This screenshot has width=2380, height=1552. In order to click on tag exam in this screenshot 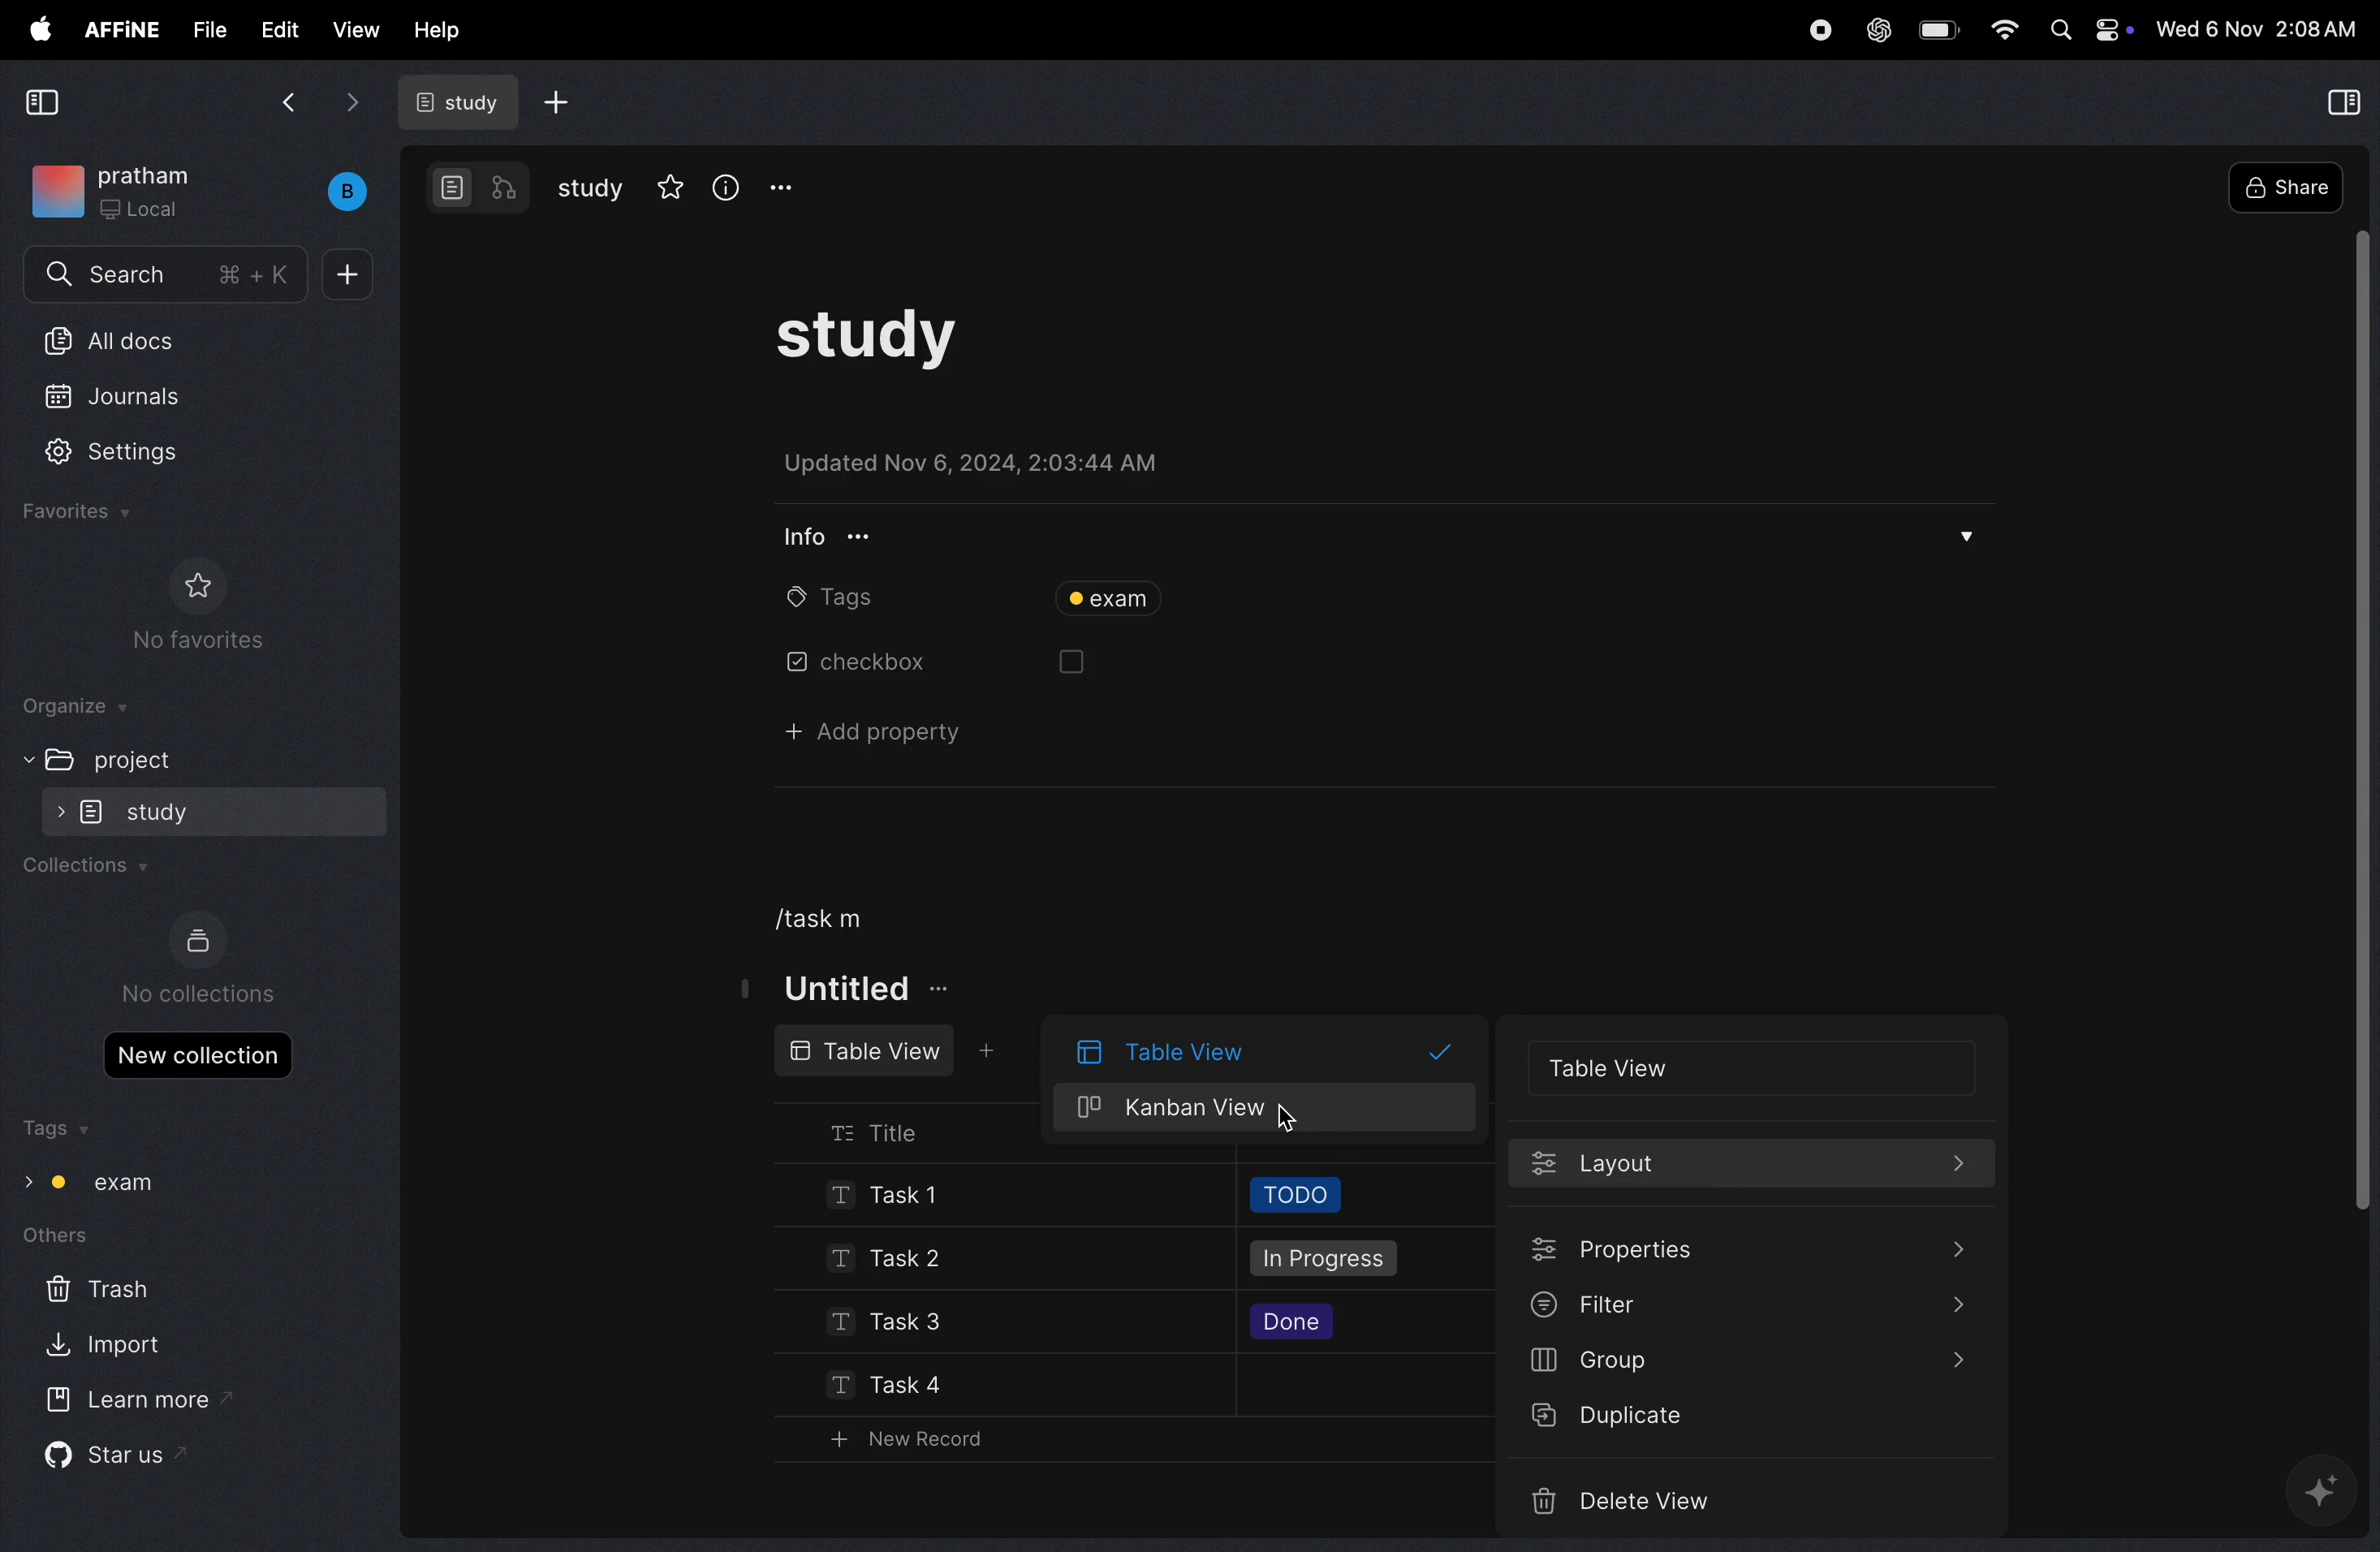, I will do `click(103, 1184)`.